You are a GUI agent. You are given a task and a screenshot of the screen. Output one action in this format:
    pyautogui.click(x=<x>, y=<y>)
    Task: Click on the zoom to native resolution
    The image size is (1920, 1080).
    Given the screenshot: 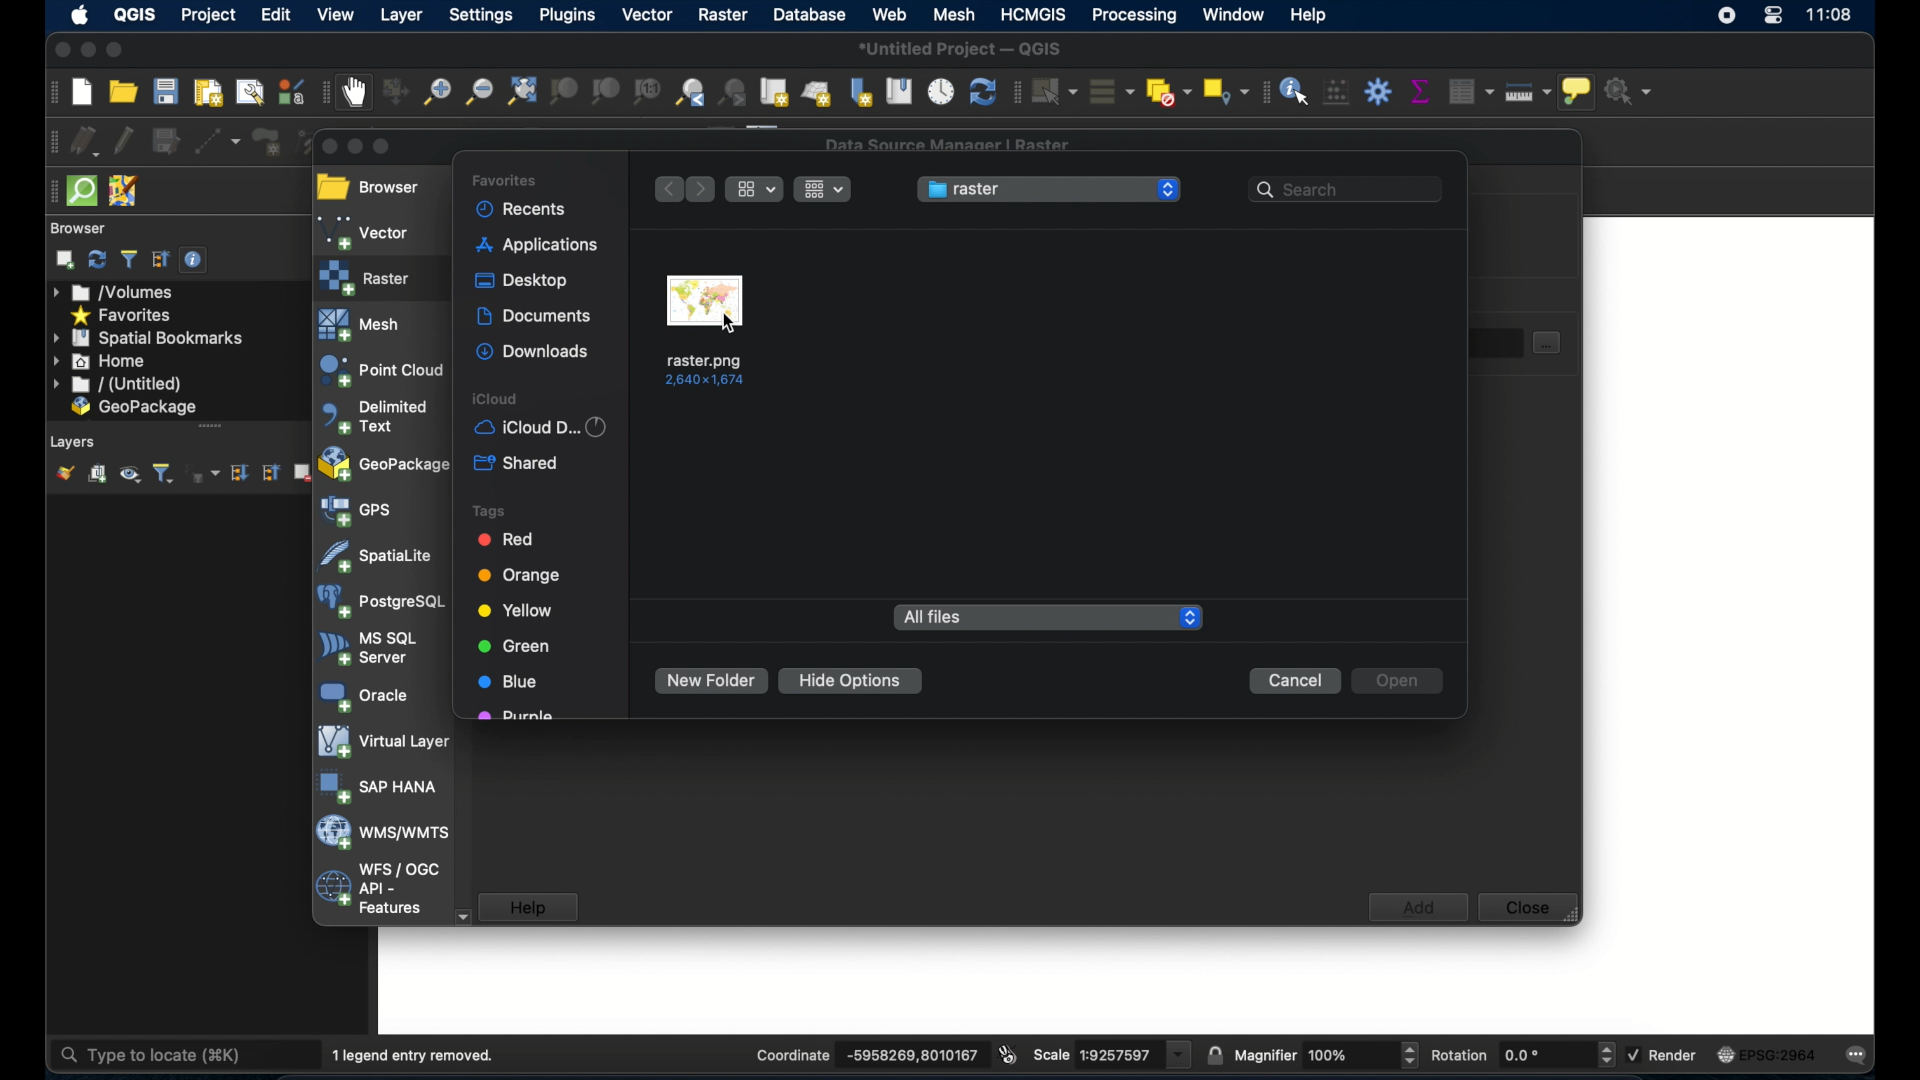 What is the action you would take?
    pyautogui.click(x=647, y=91)
    